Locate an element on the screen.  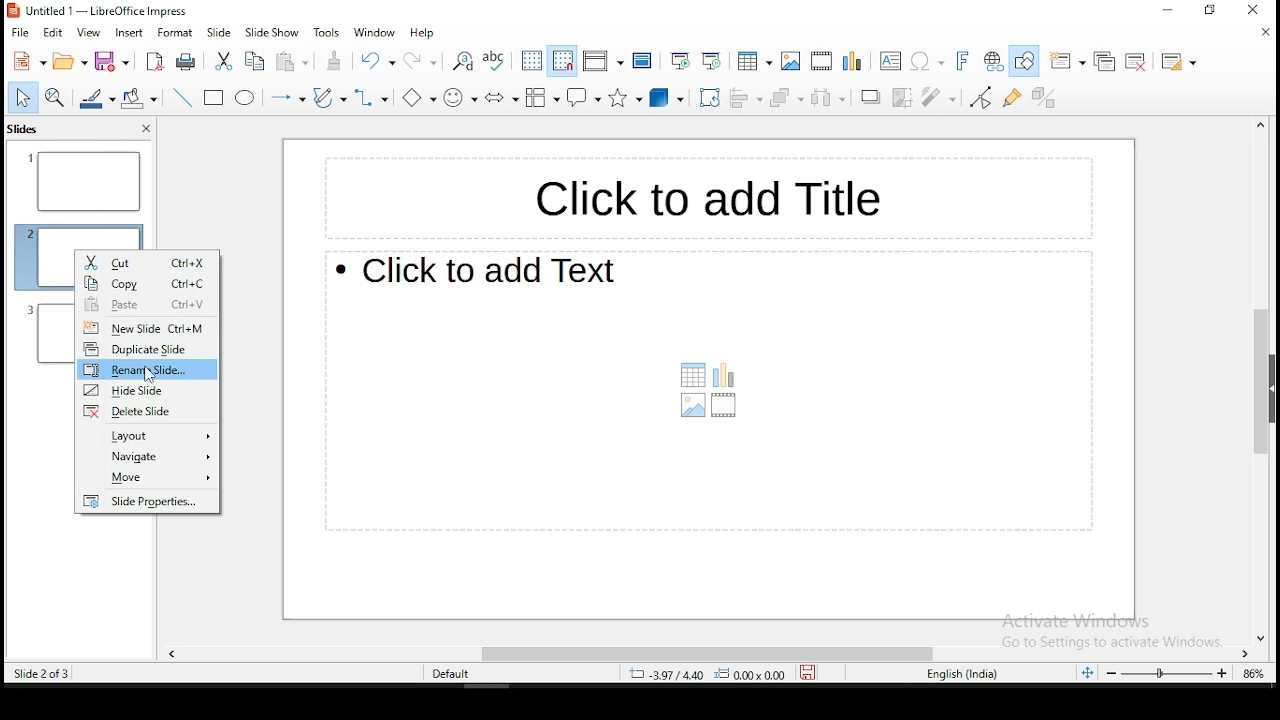
slide 2 of 3 is located at coordinates (42, 671).